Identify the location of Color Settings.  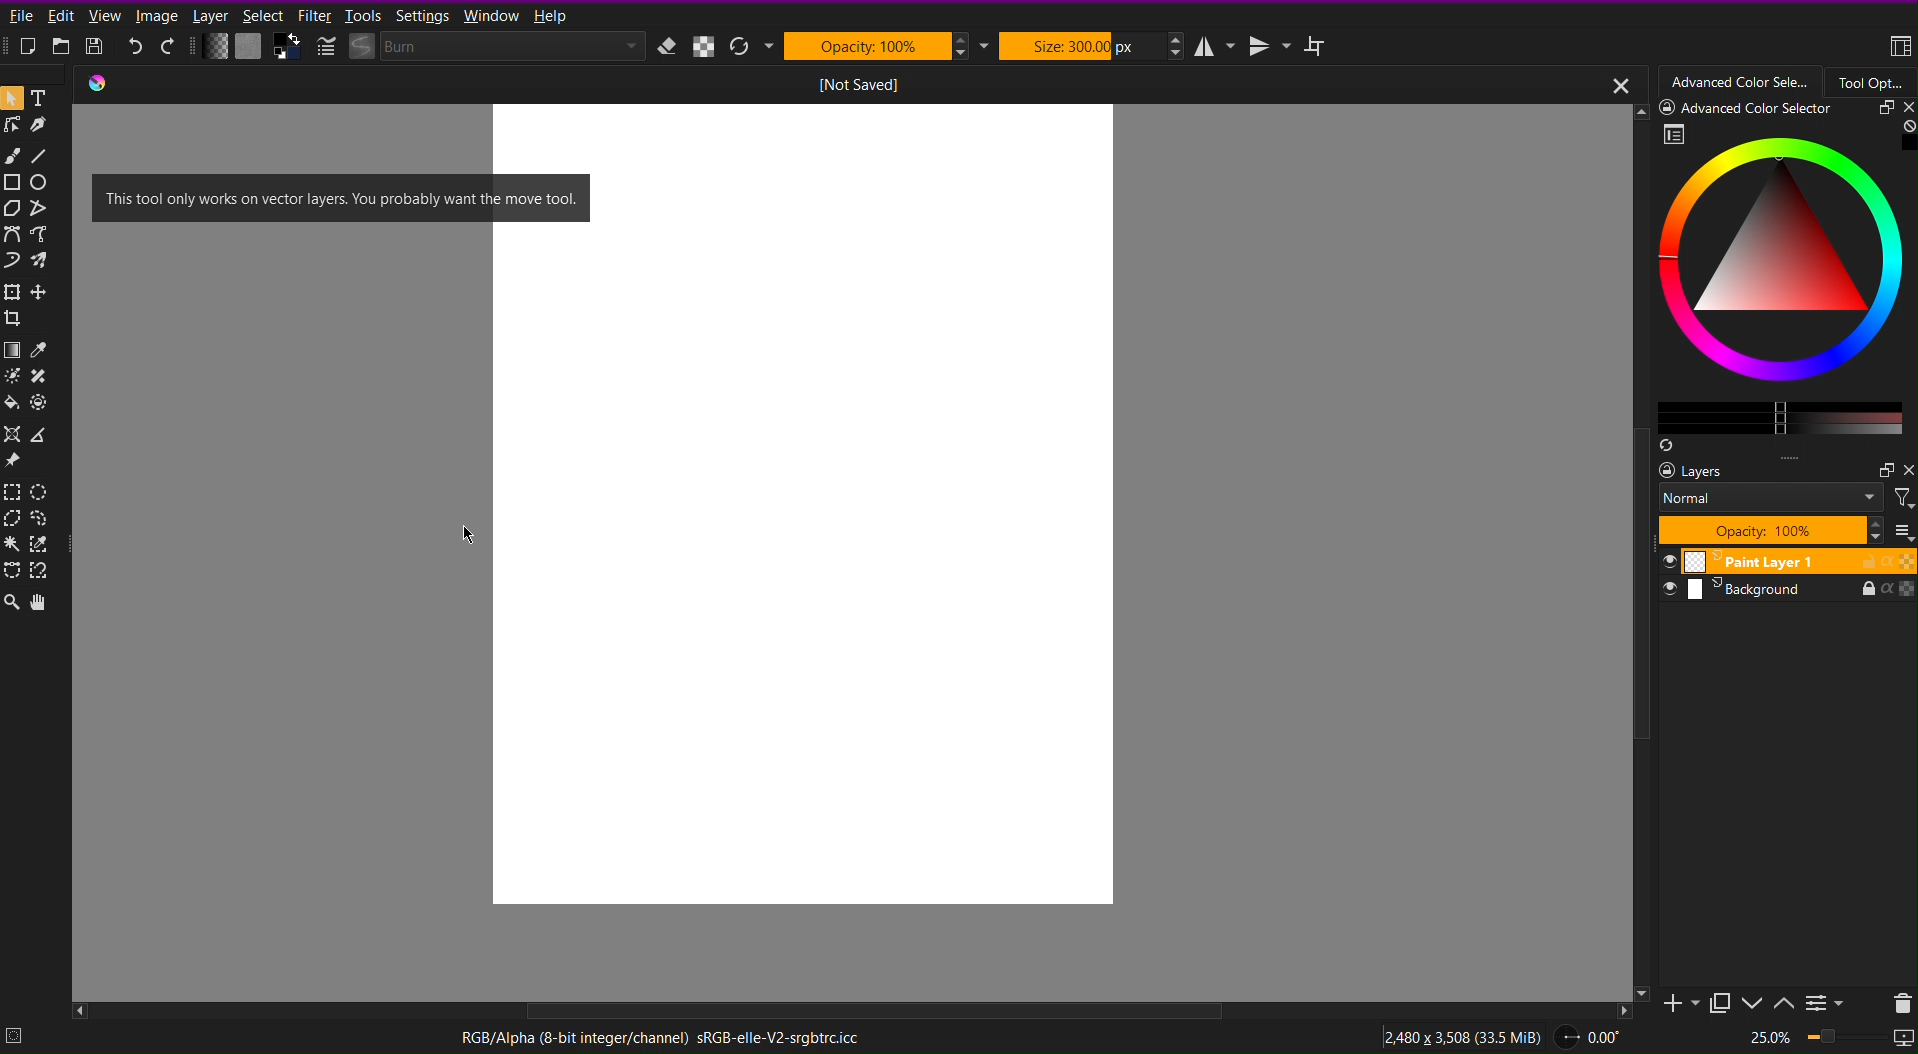
(251, 48).